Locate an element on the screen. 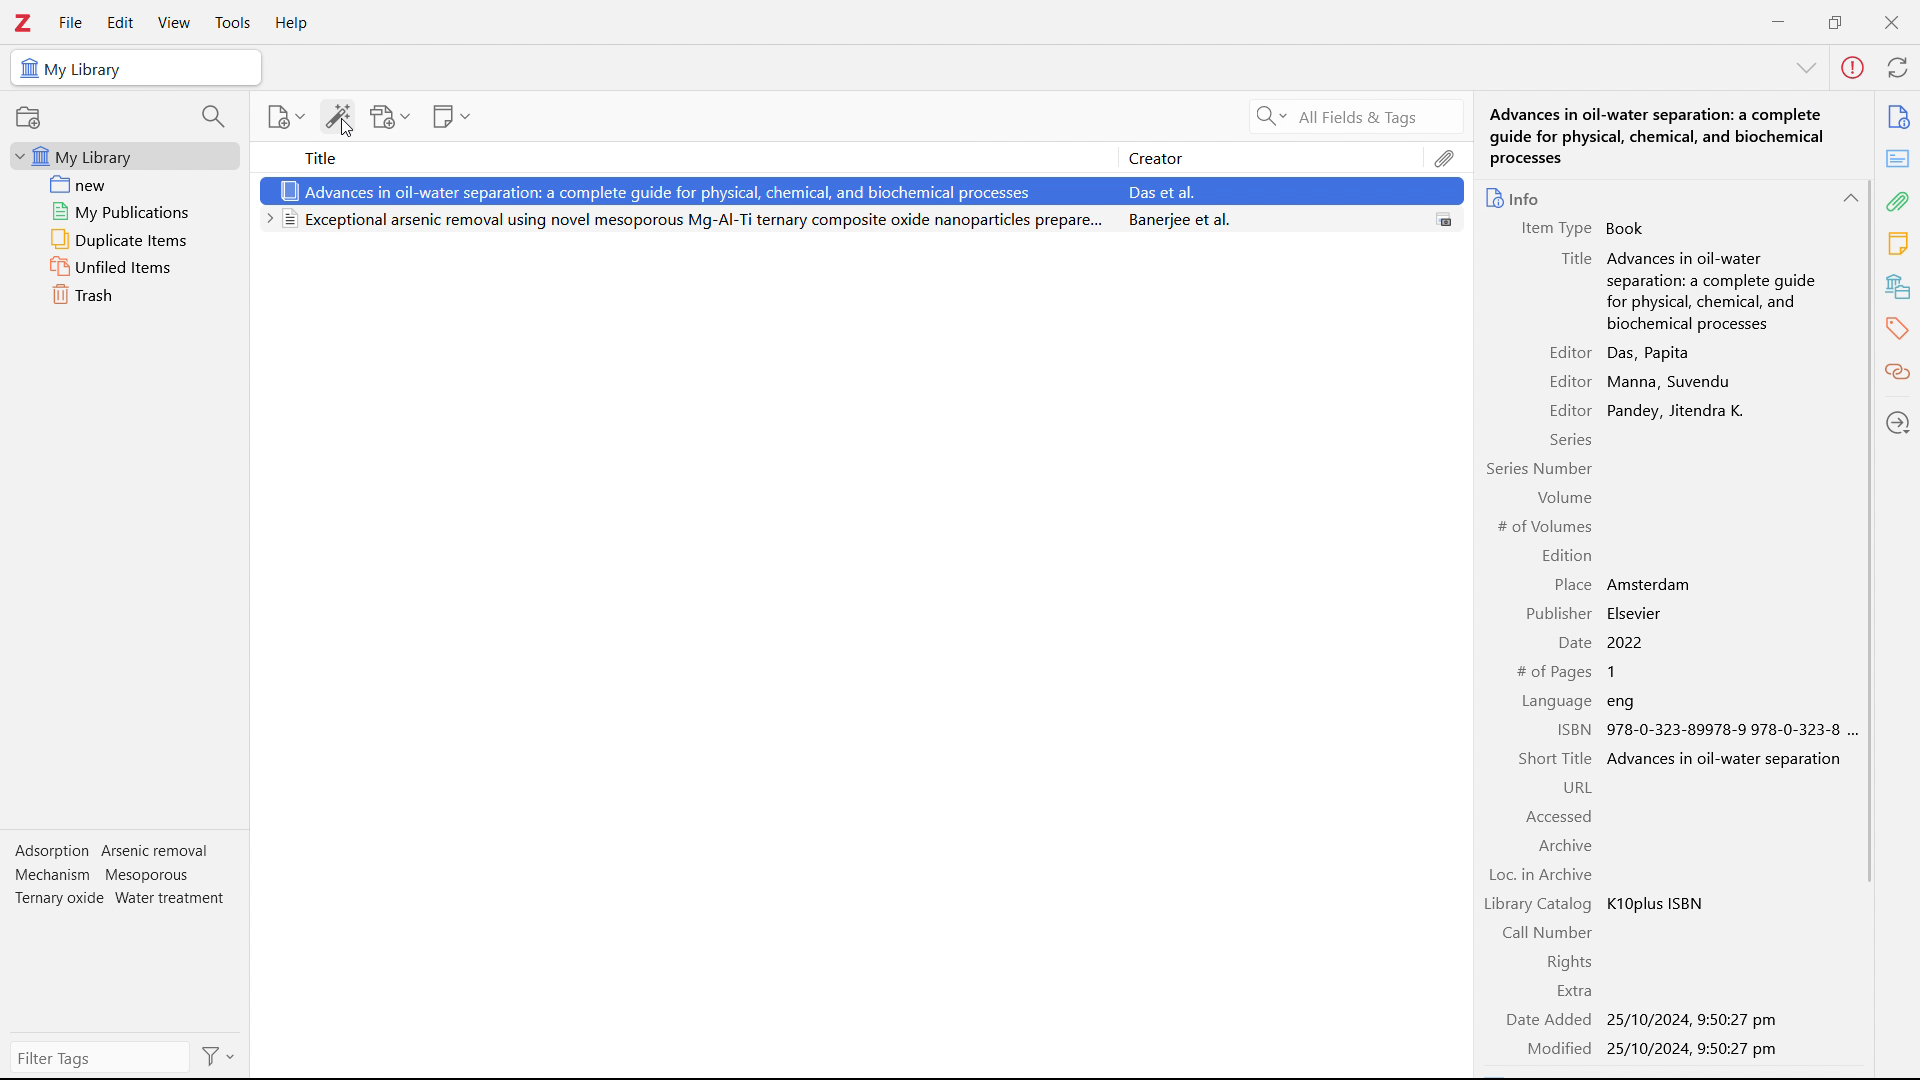  libraries and collections is located at coordinates (1900, 285).